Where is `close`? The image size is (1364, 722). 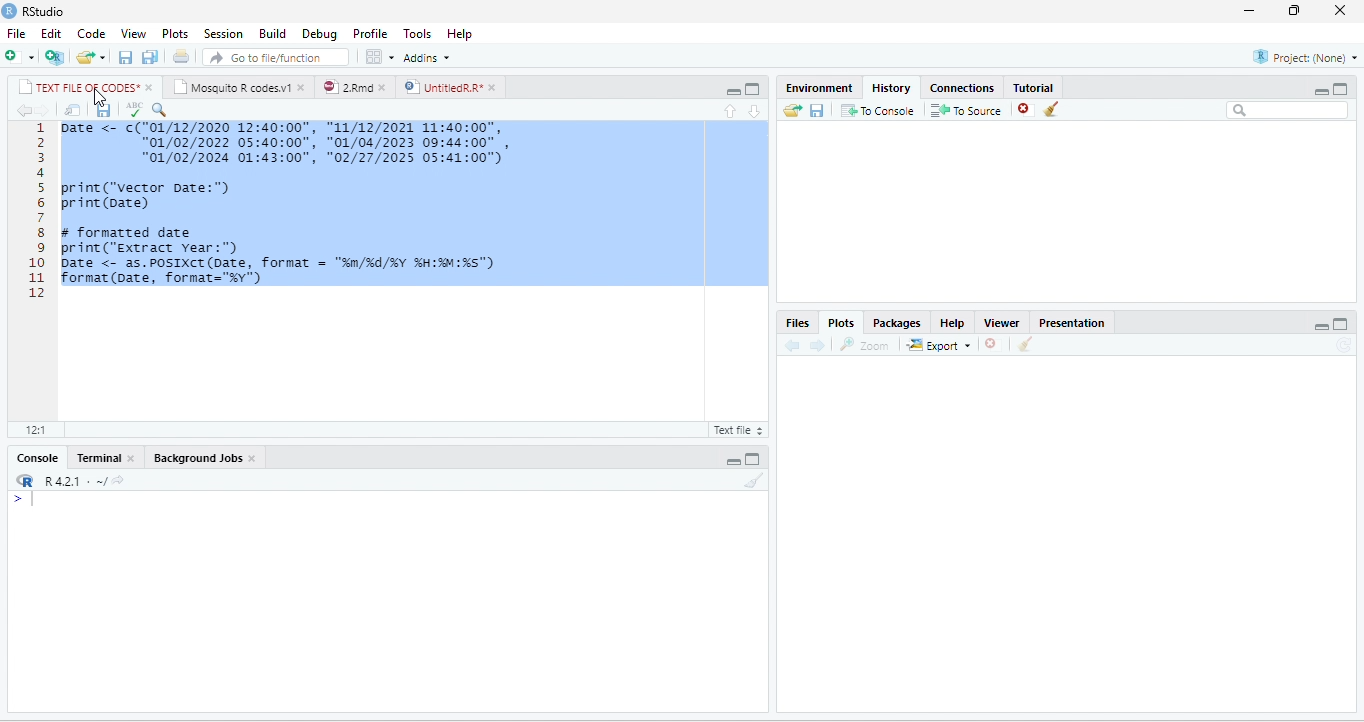
close is located at coordinates (151, 87).